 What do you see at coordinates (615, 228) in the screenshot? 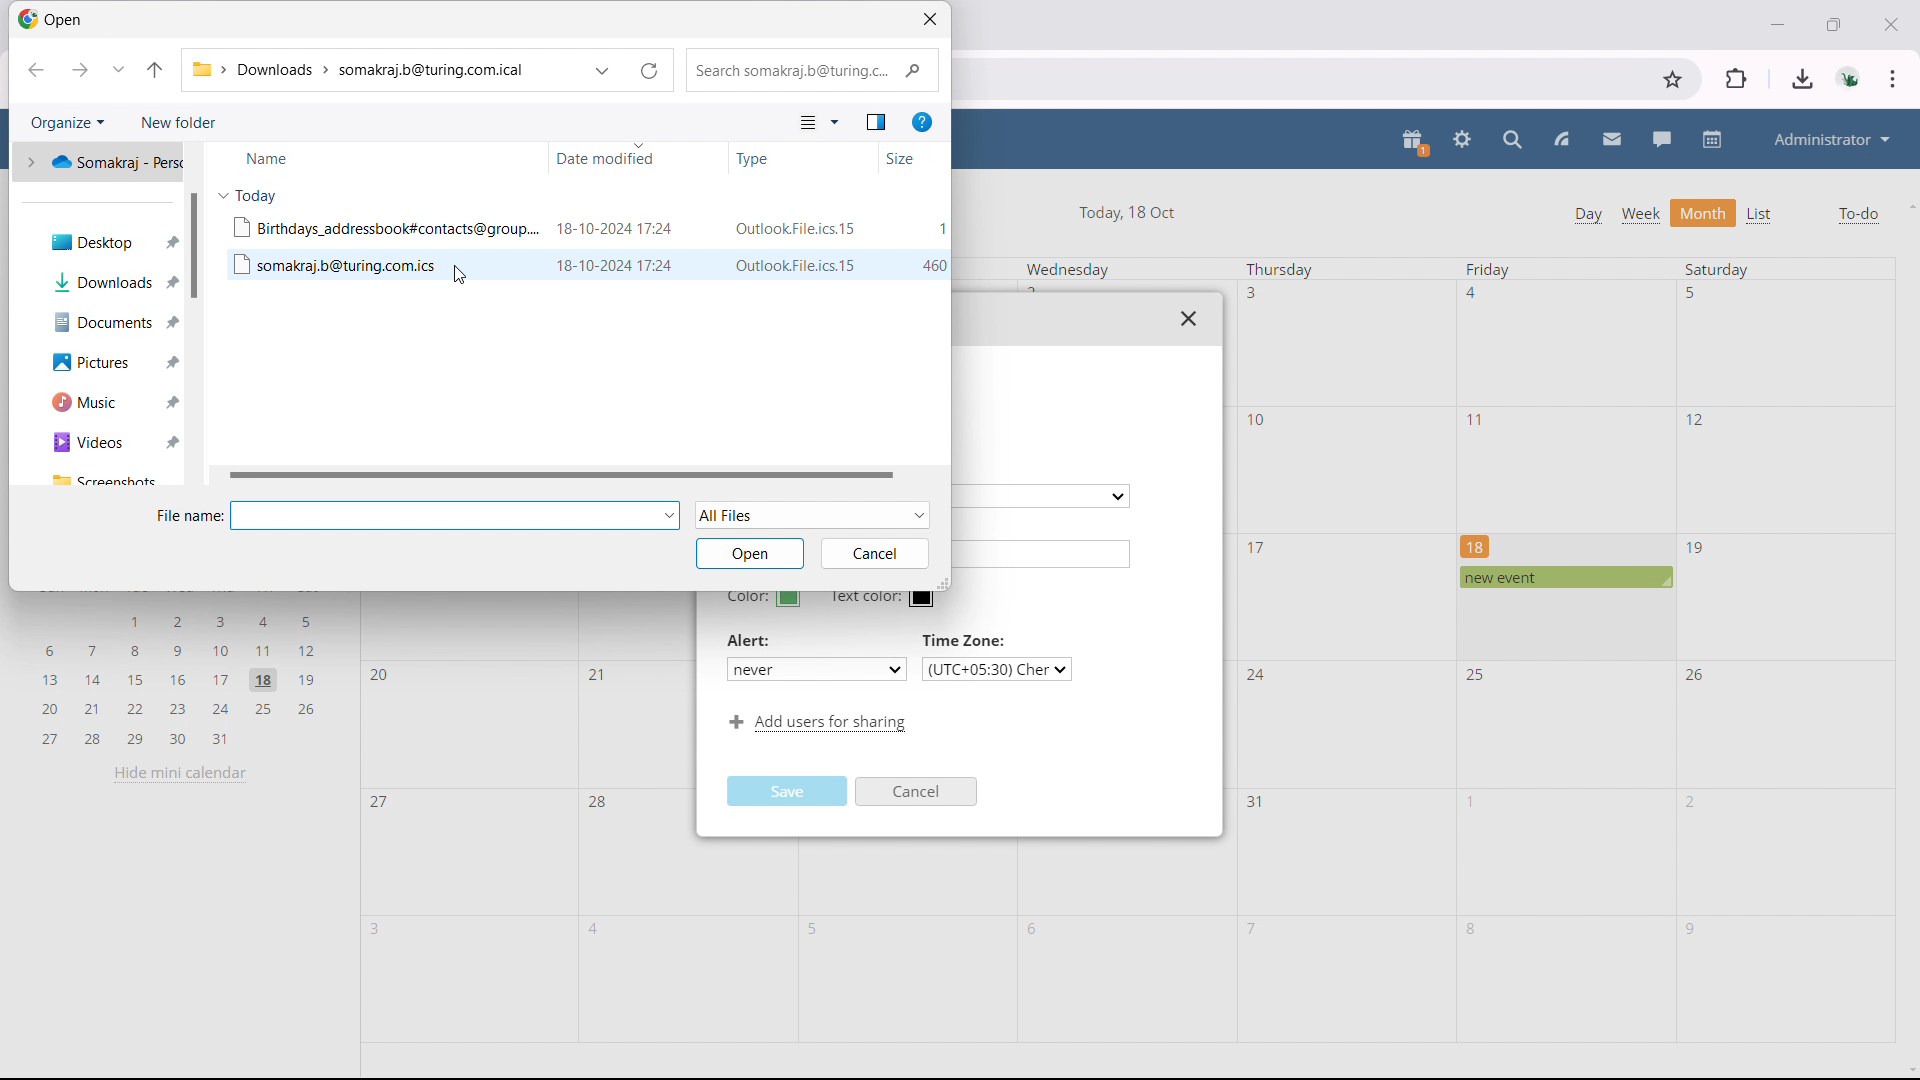
I see `18-10-2024 17:24` at bounding box center [615, 228].